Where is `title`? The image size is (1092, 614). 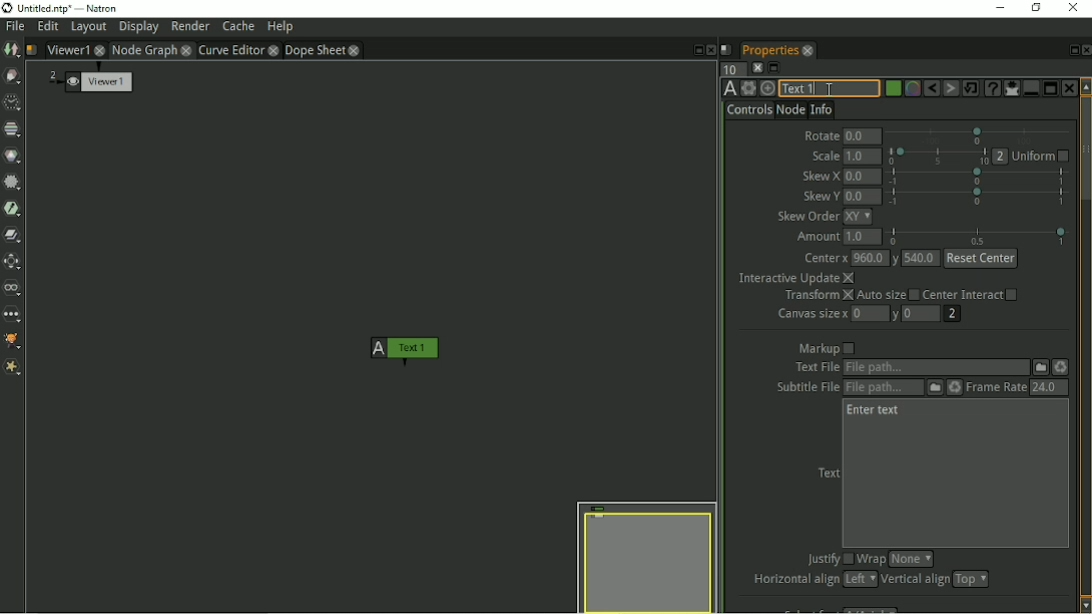
title is located at coordinates (75, 8).